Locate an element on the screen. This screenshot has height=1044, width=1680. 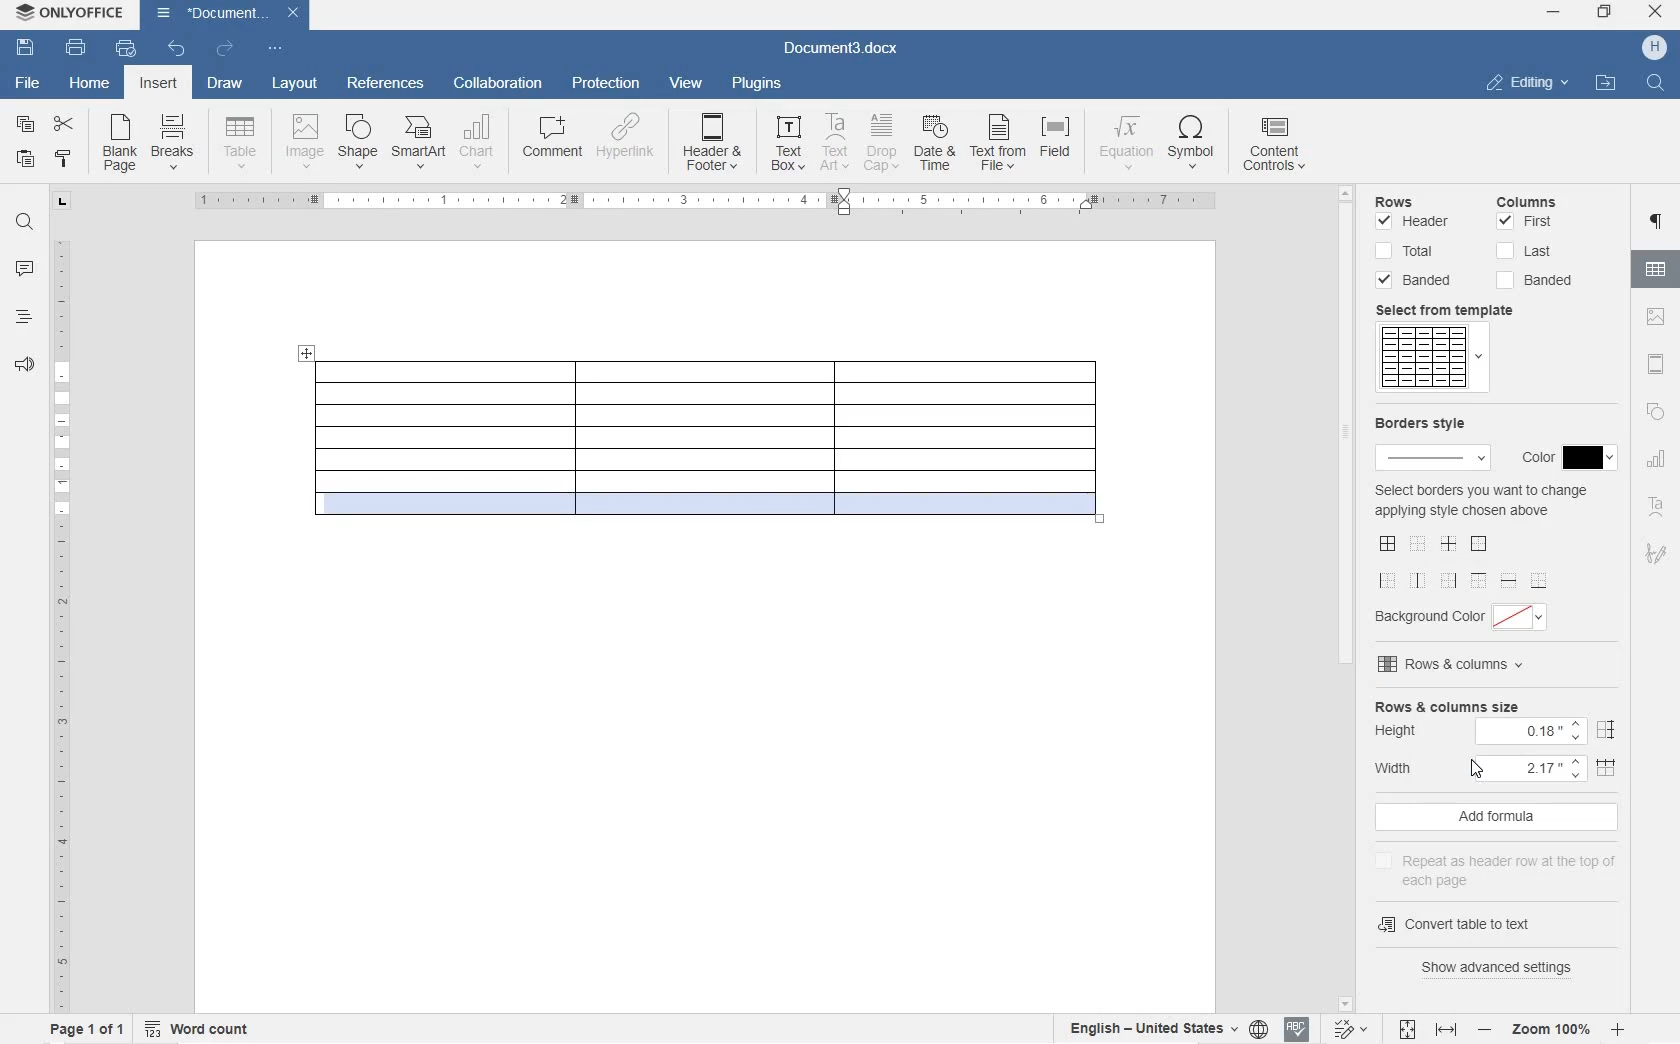
Height is located at coordinates (1498, 731).